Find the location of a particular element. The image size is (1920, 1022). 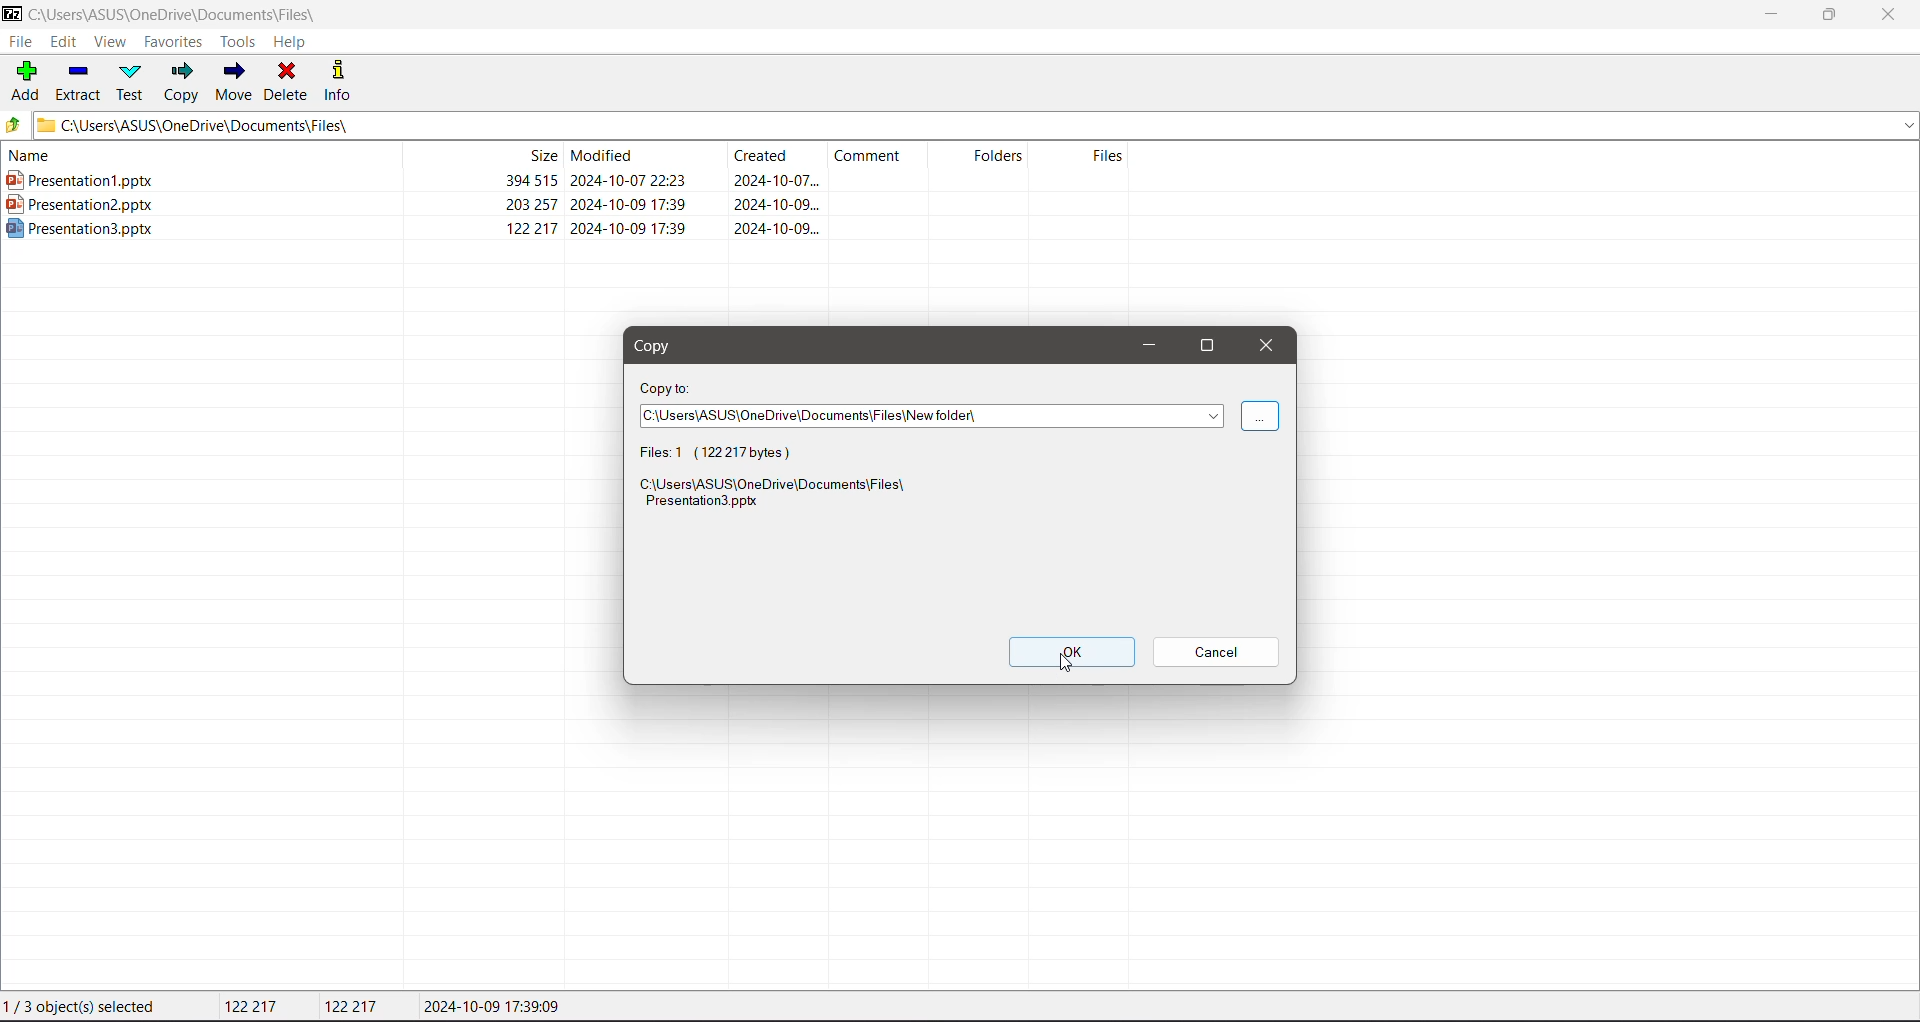

Created Date is located at coordinates (779, 158).